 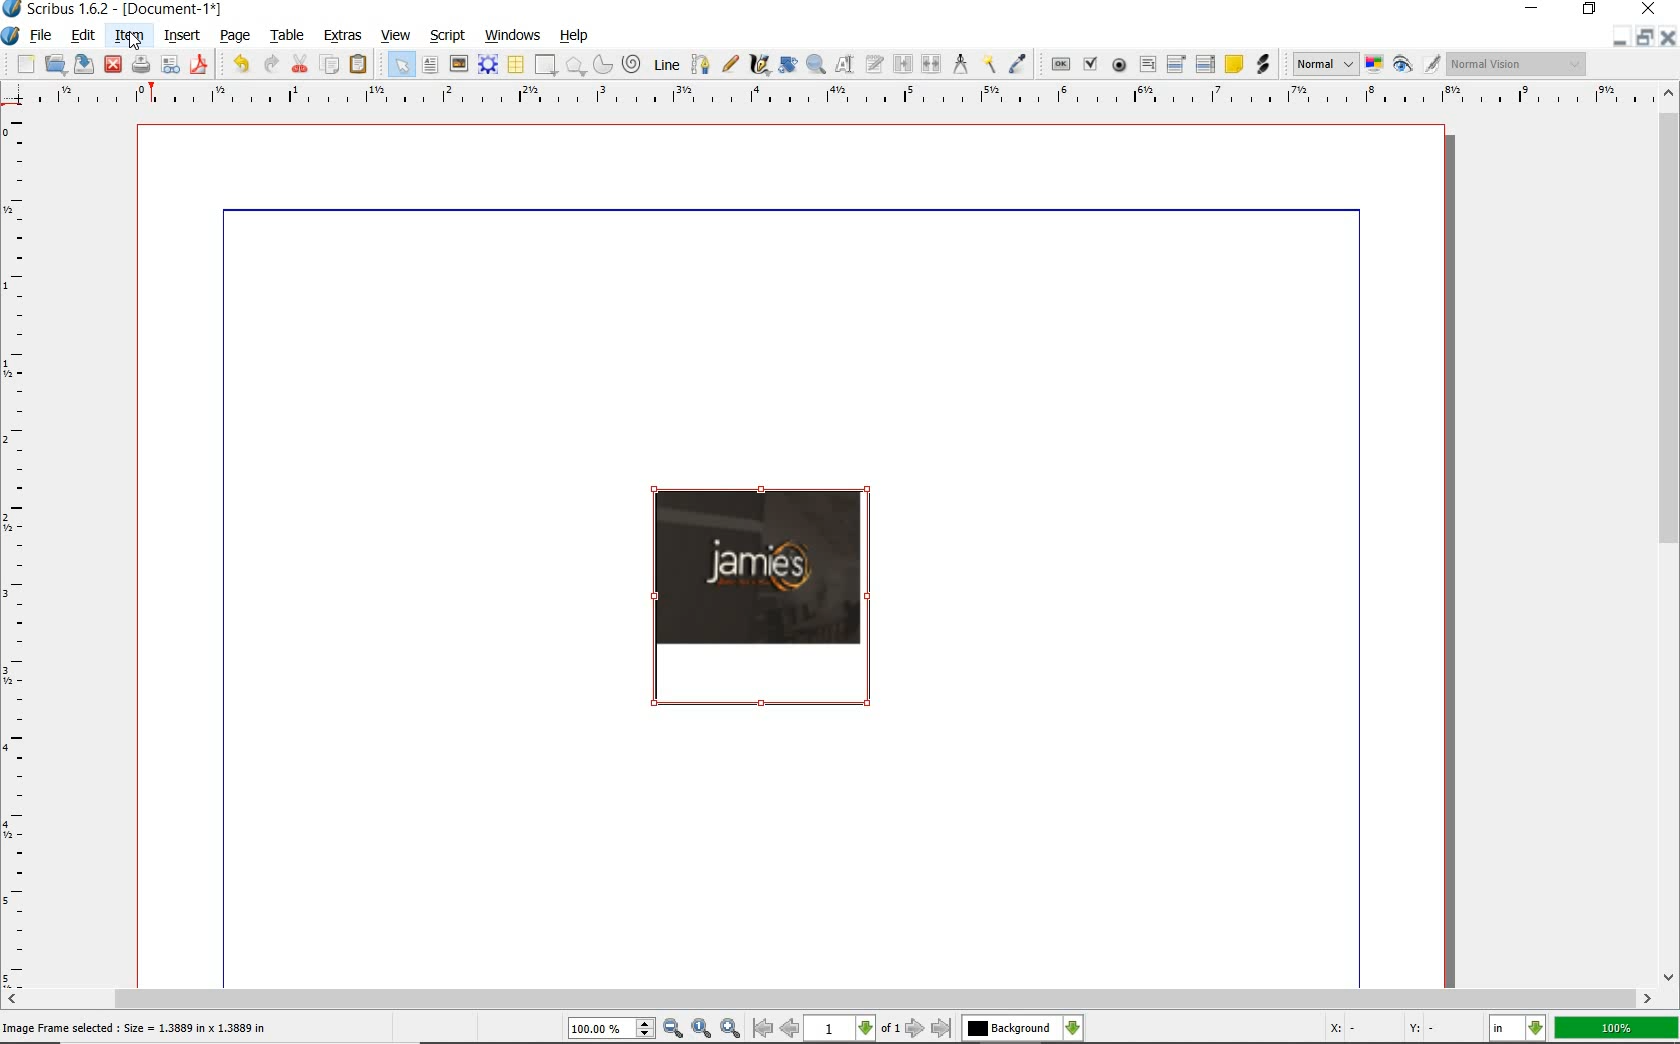 What do you see at coordinates (1060, 66) in the screenshot?
I see `pdf push button` at bounding box center [1060, 66].